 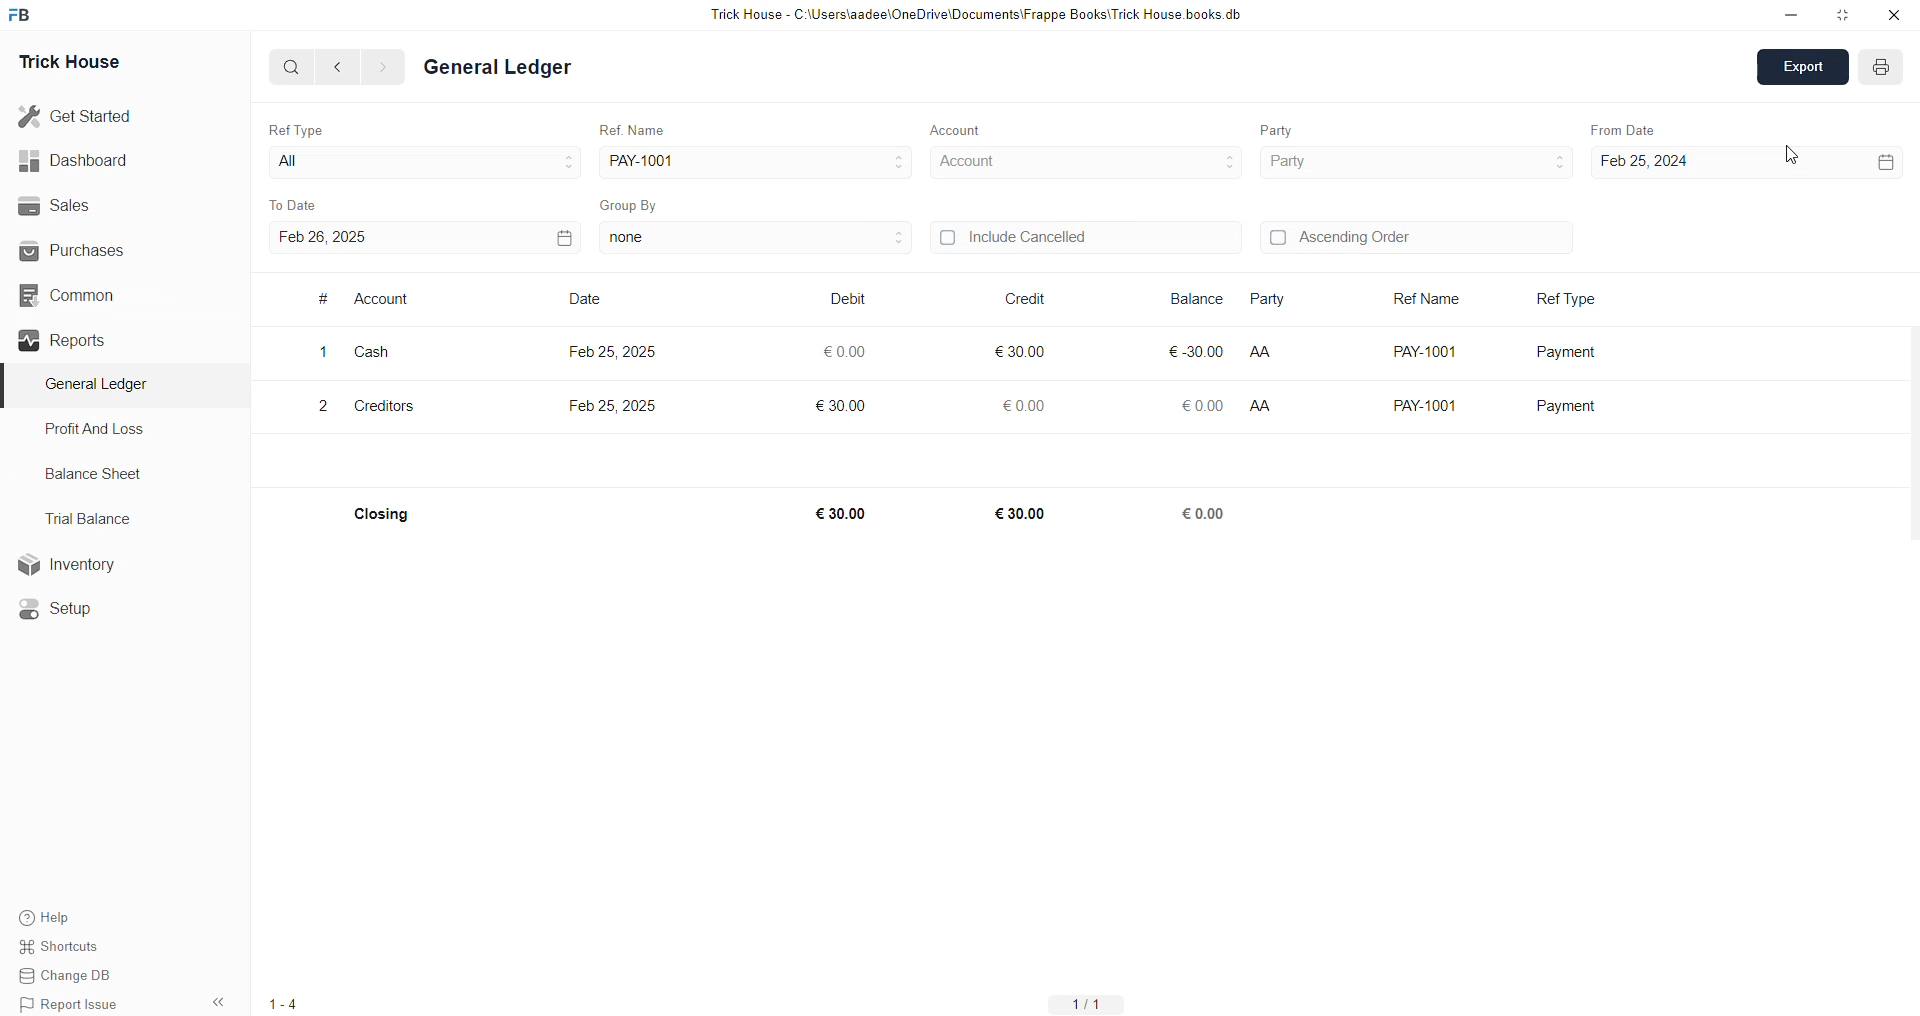 I want to click on All, so click(x=296, y=160).